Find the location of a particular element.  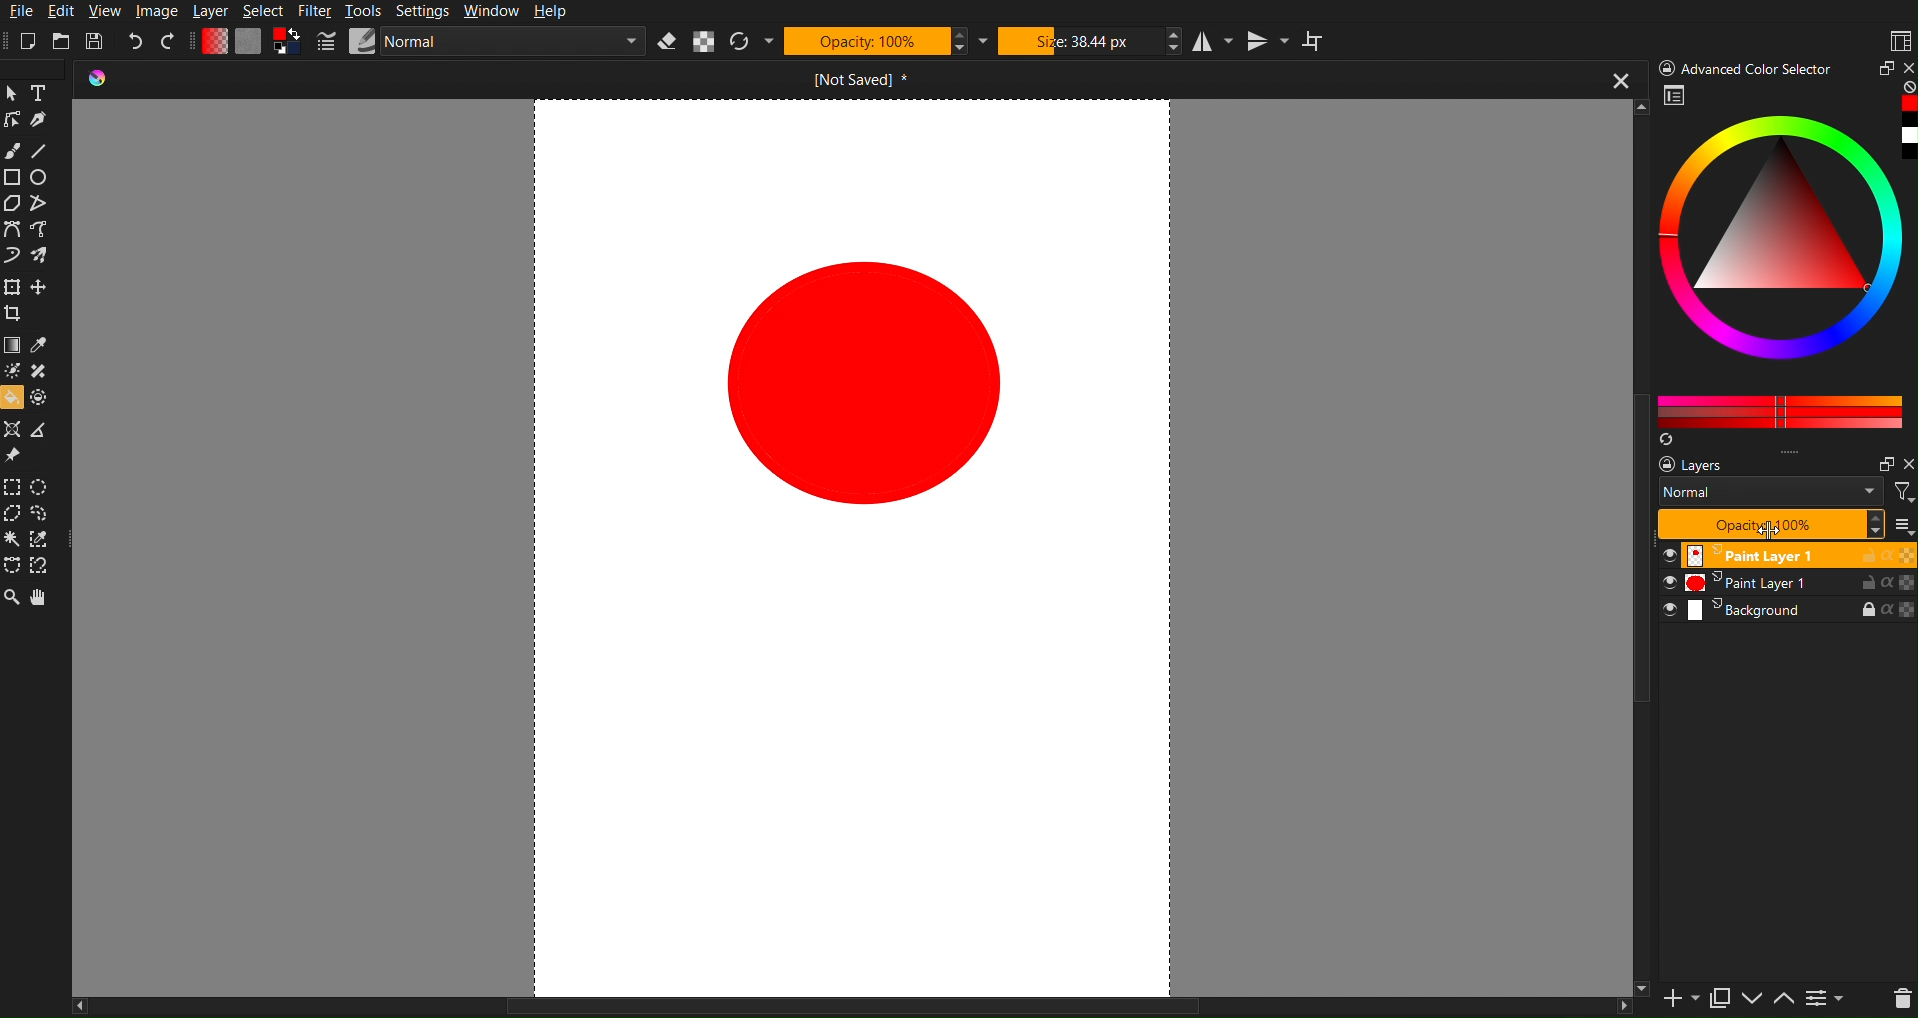

Add is located at coordinates (1679, 1001).